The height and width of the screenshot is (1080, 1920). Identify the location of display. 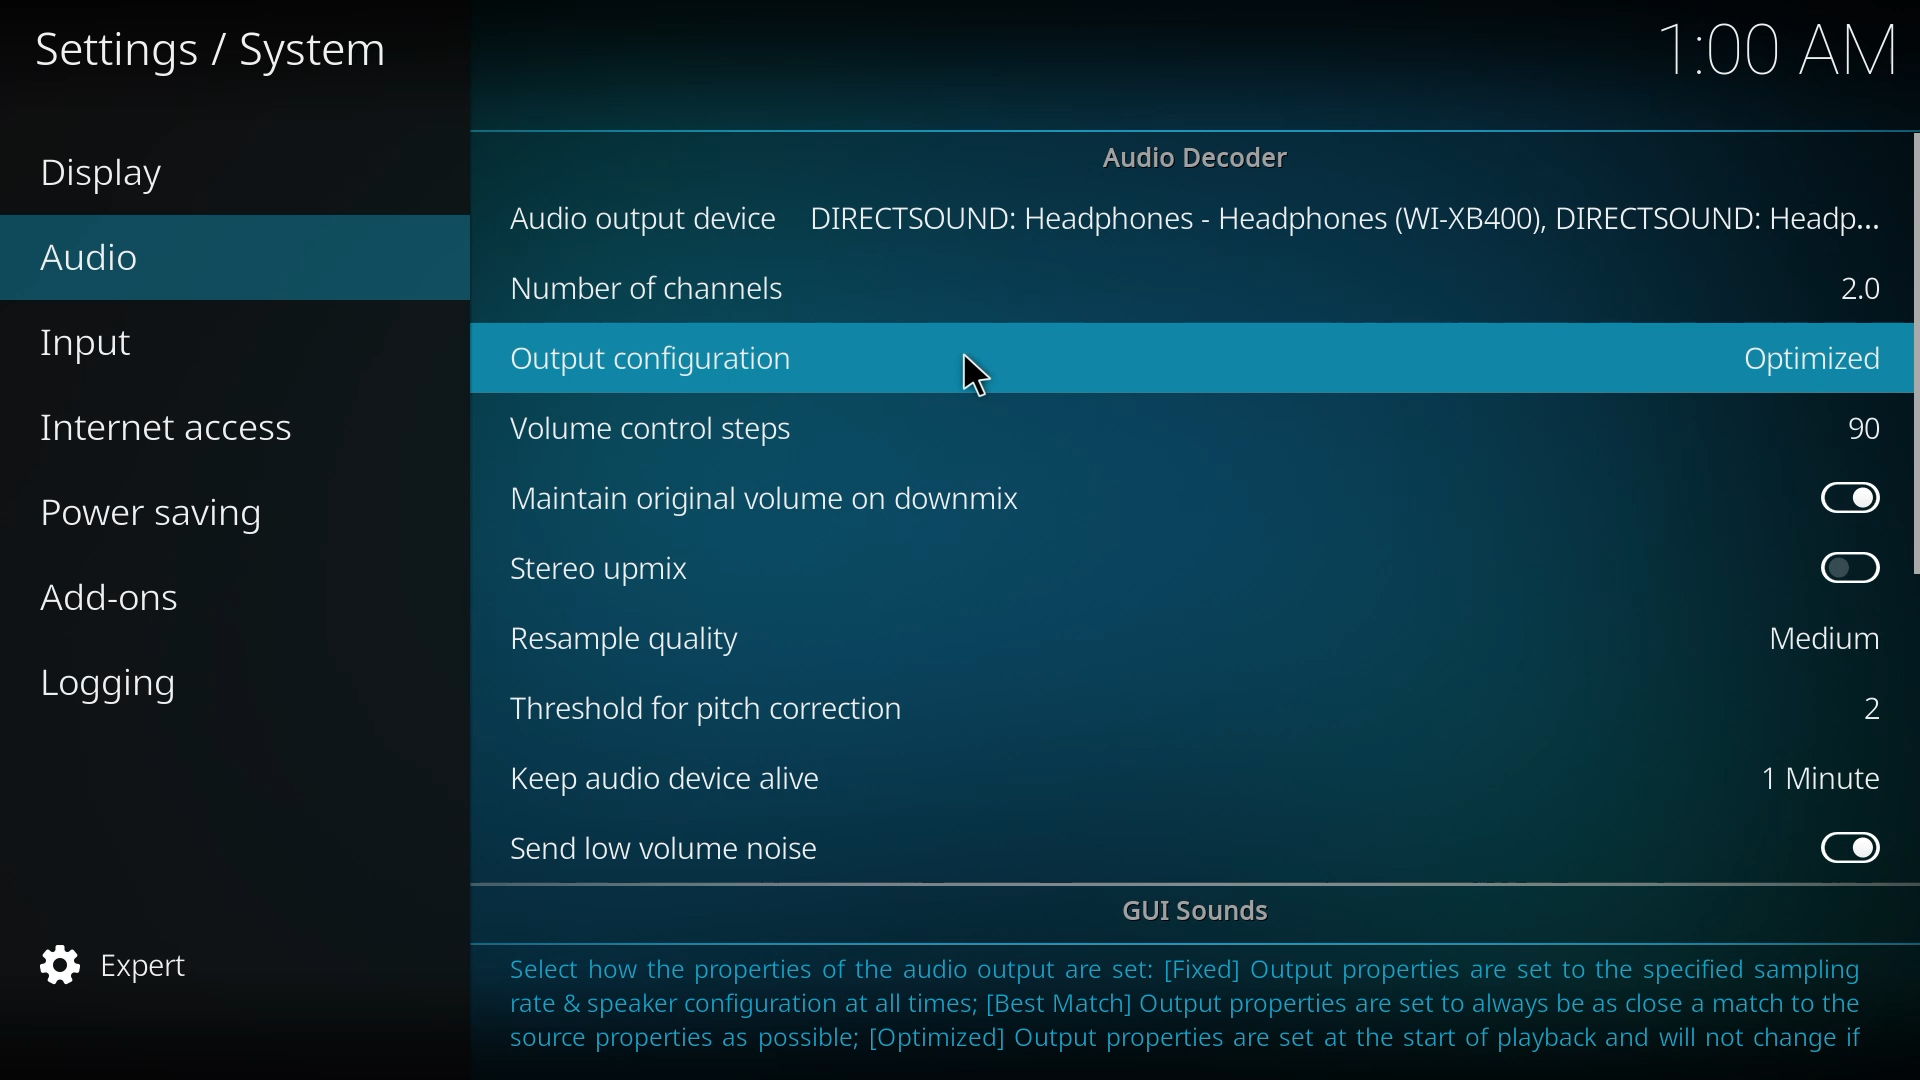
(112, 172).